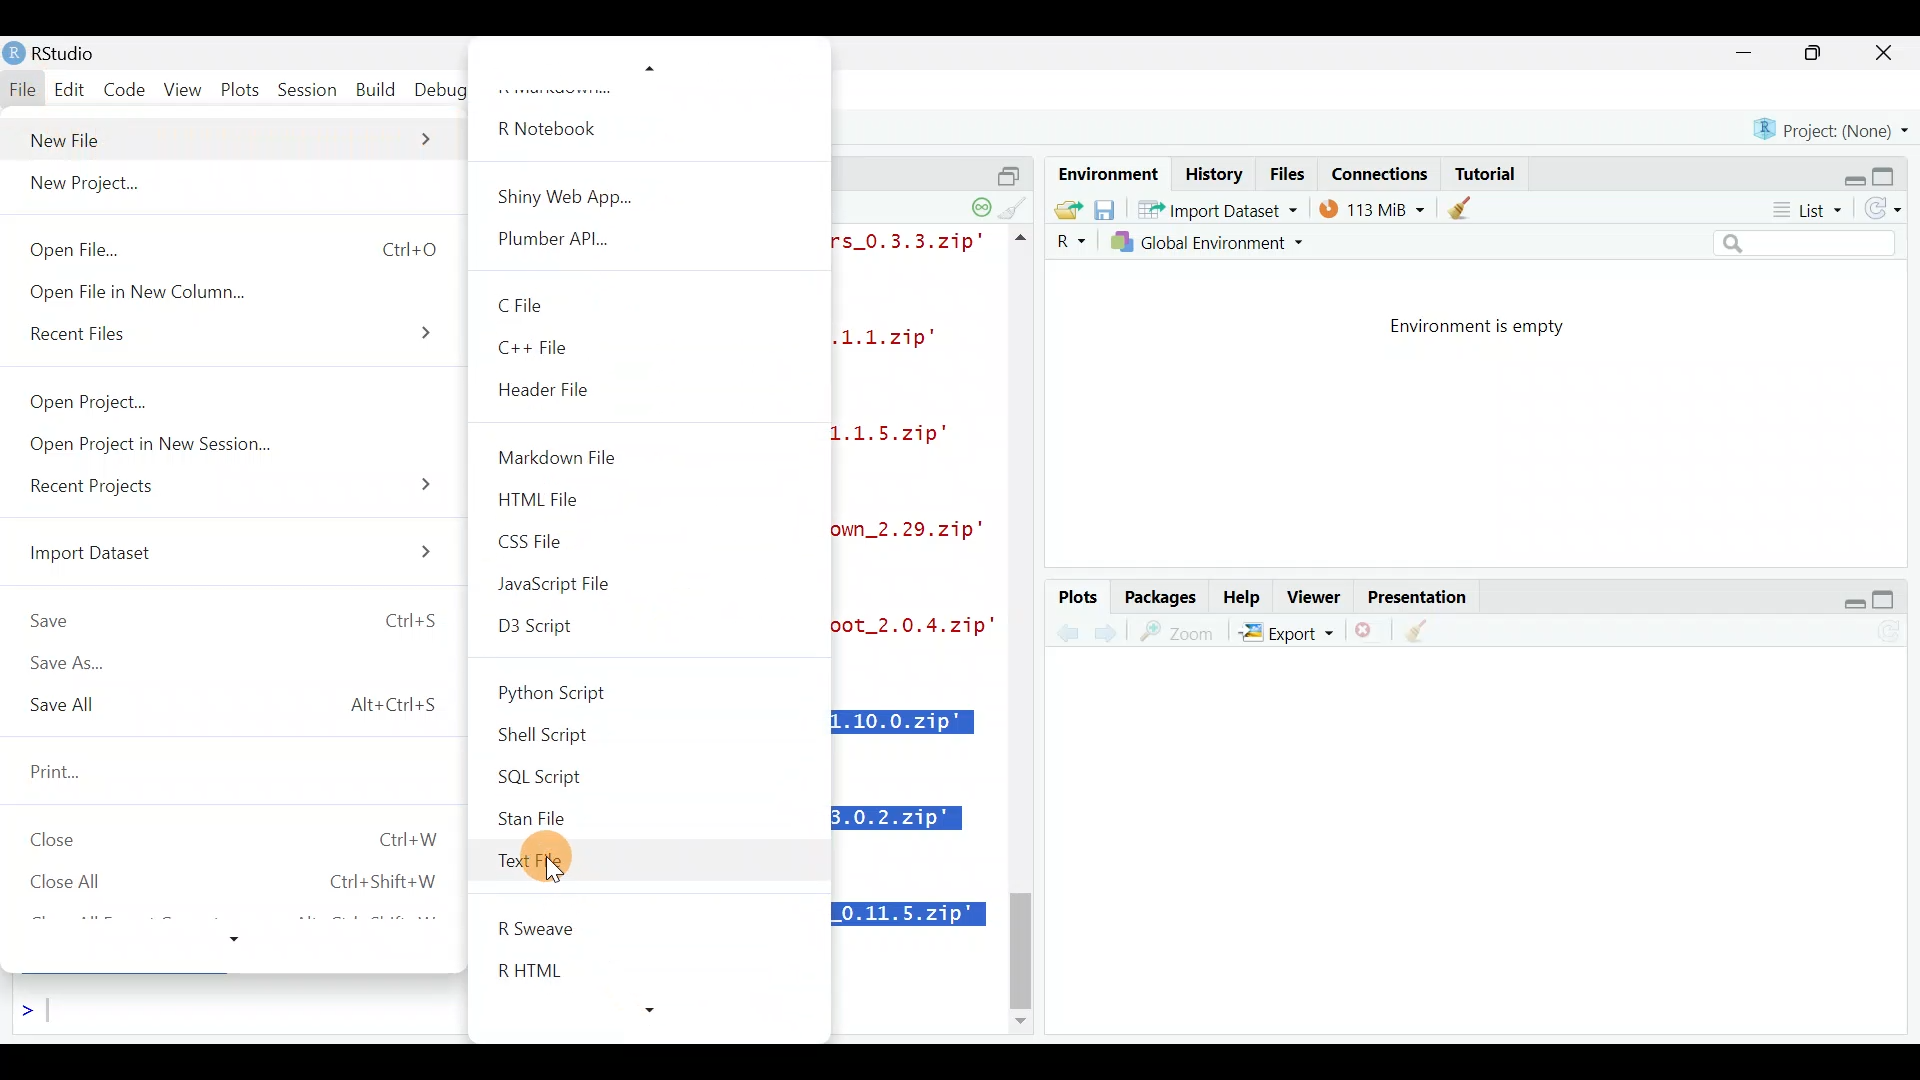 The width and height of the screenshot is (1920, 1080). What do you see at coordinates (1895, 633) in the screenshot?
I see `Refresh current plot` at bounding box center [1895, 633].